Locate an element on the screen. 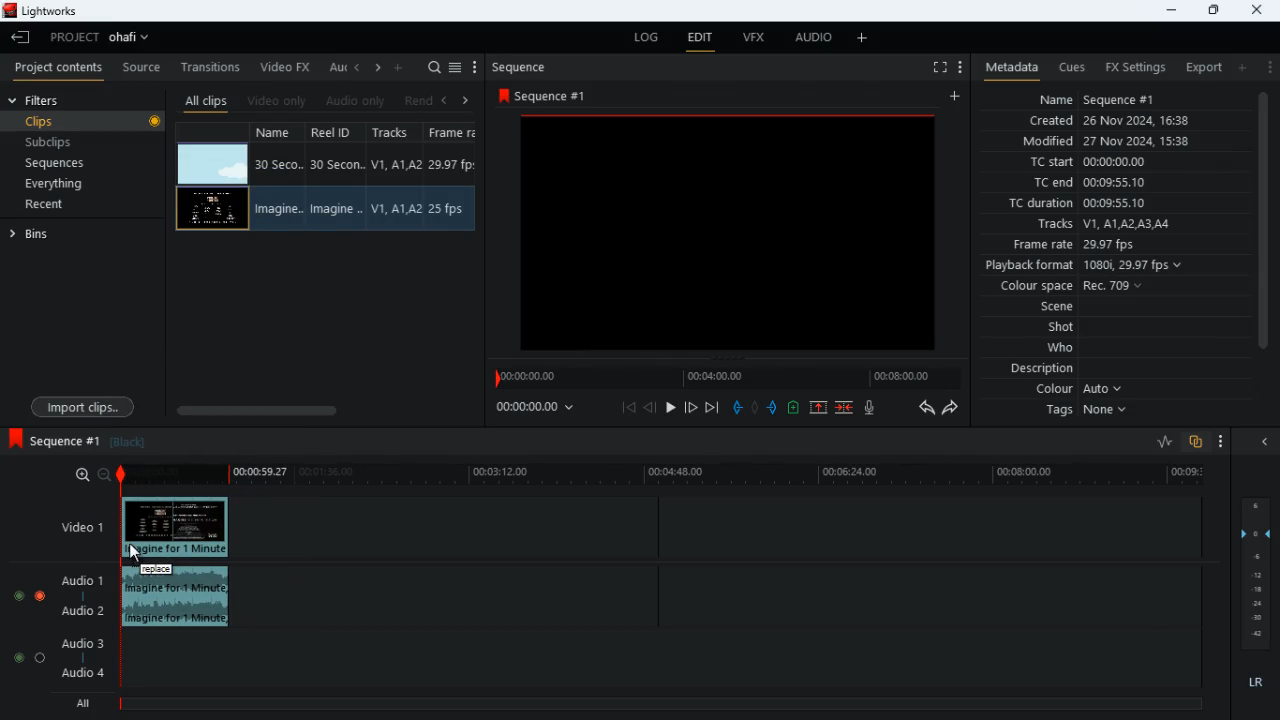  clips is located at coordinates (98, 122).